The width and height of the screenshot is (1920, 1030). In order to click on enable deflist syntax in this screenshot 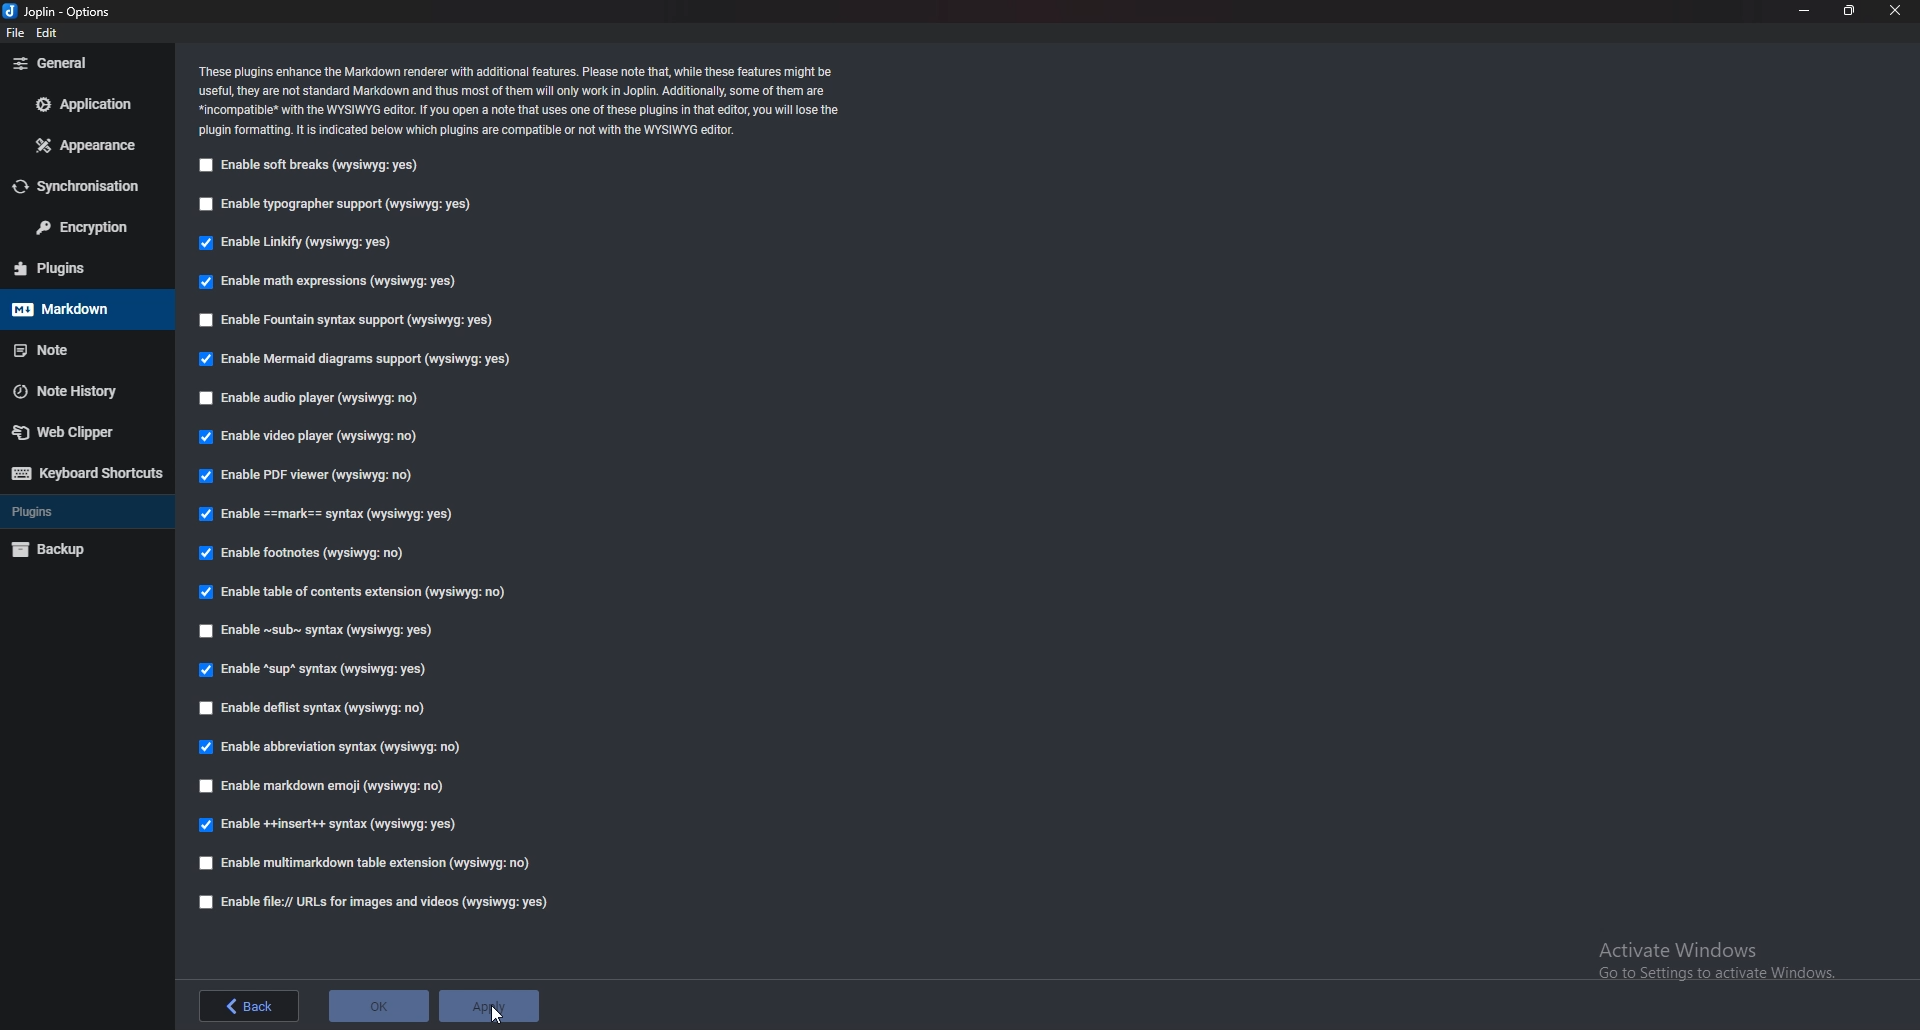, I will do `click(313, 708)`.